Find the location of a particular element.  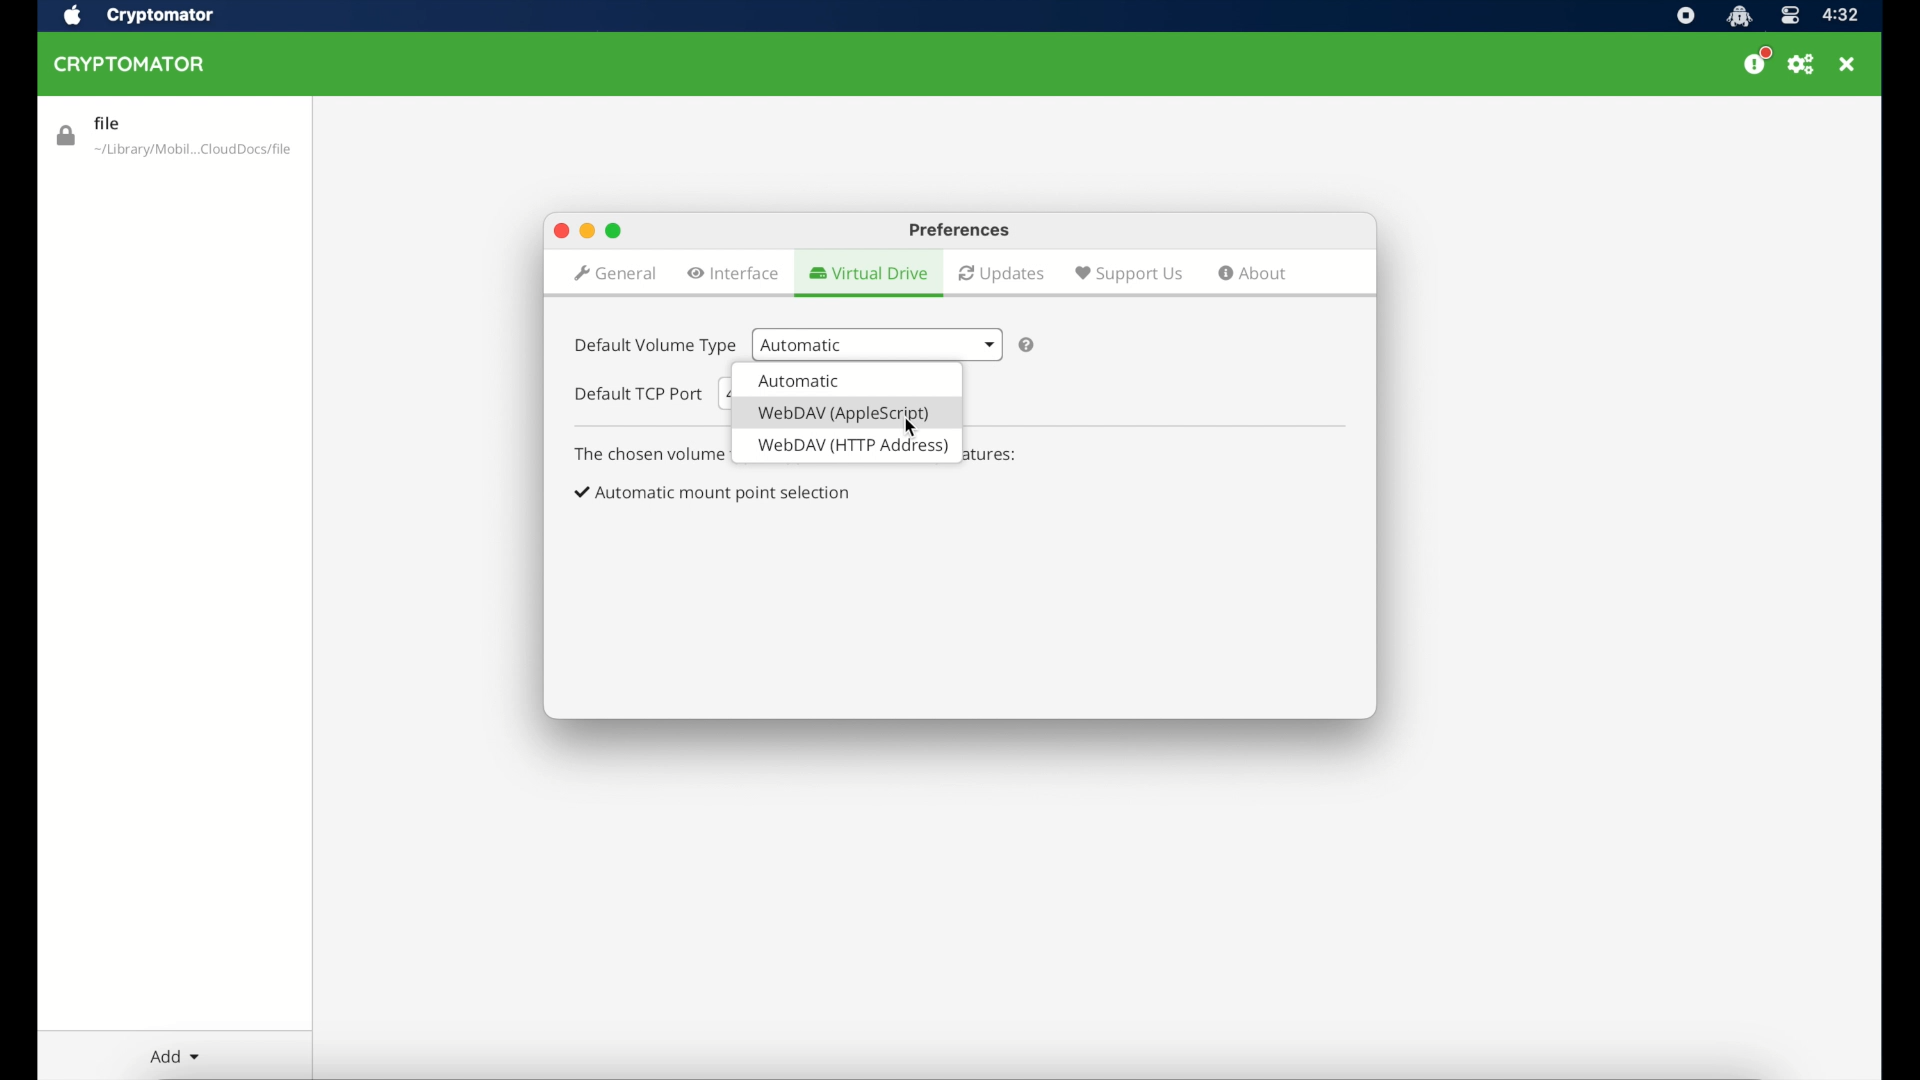

automatic dropdown is located at coordinates (874, 343).